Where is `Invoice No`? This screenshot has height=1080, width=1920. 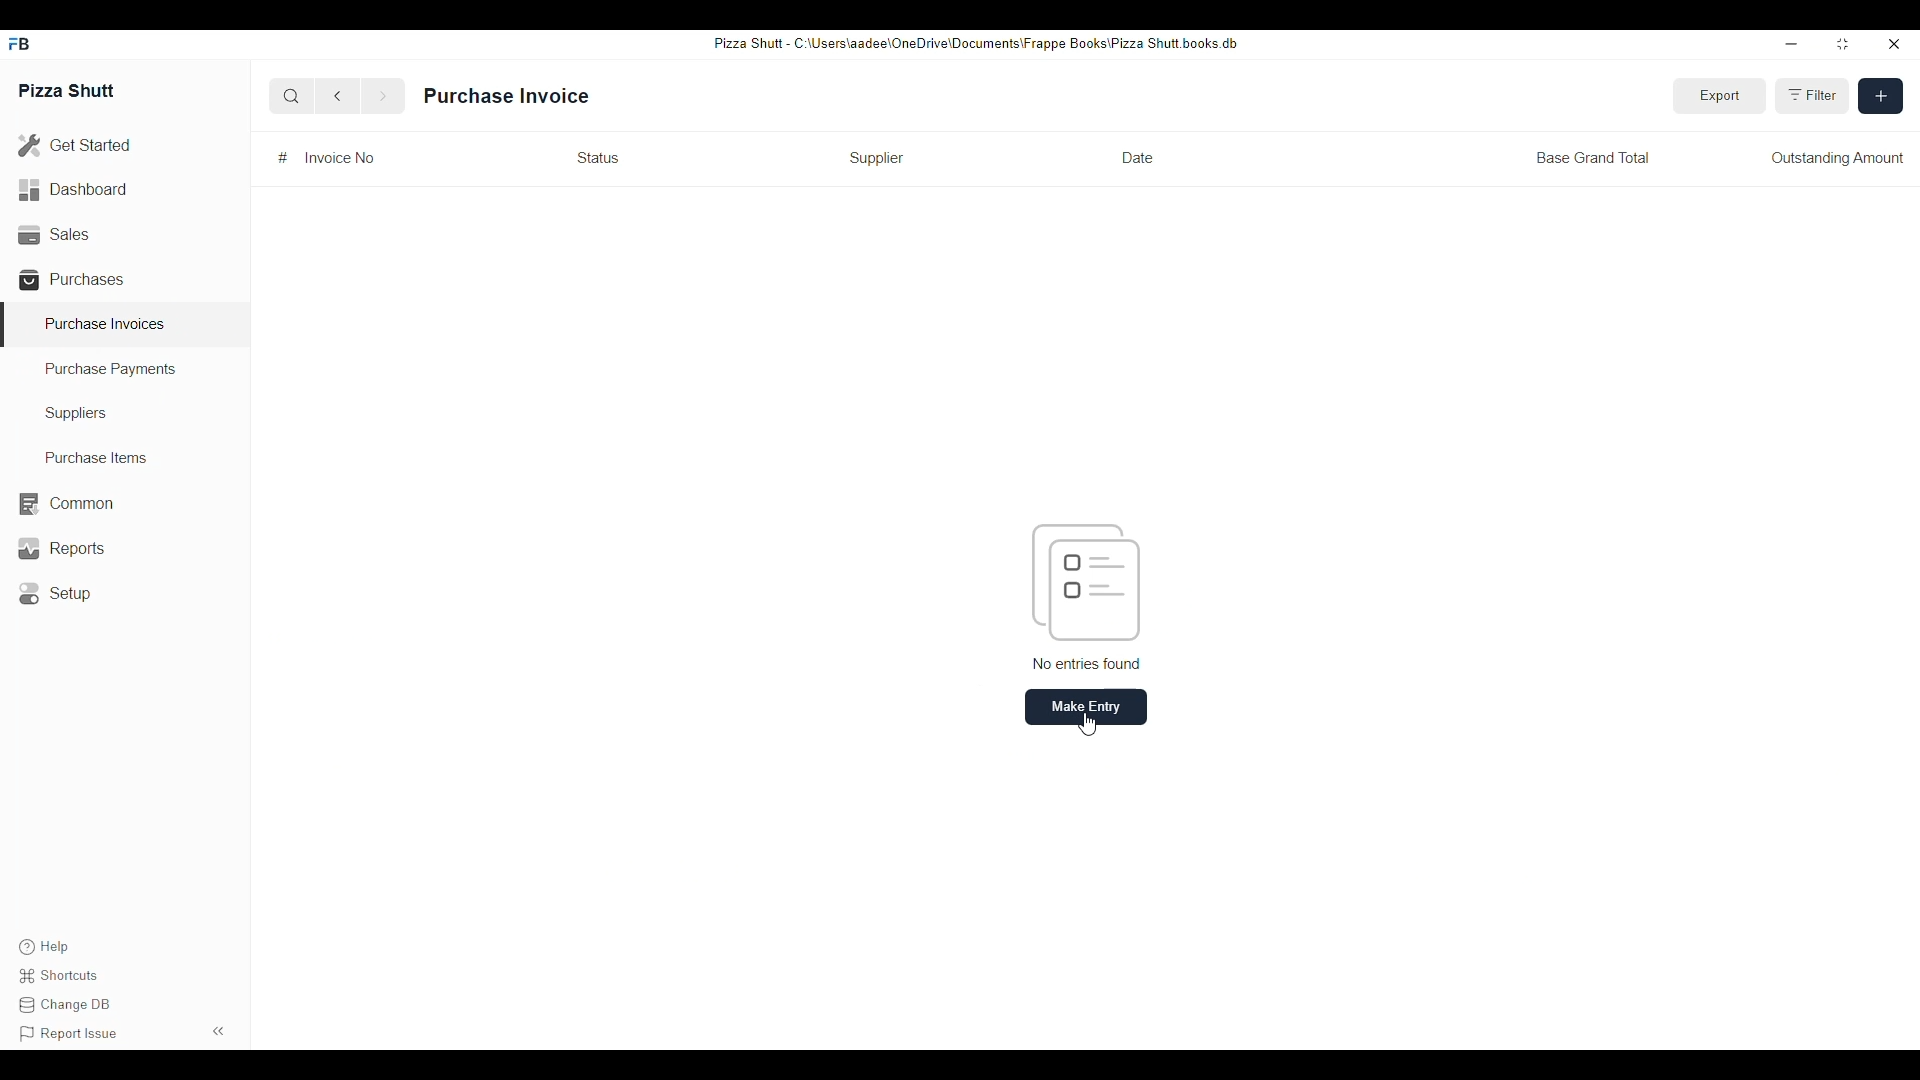 Invoice No is located at coordinates (340, 157).